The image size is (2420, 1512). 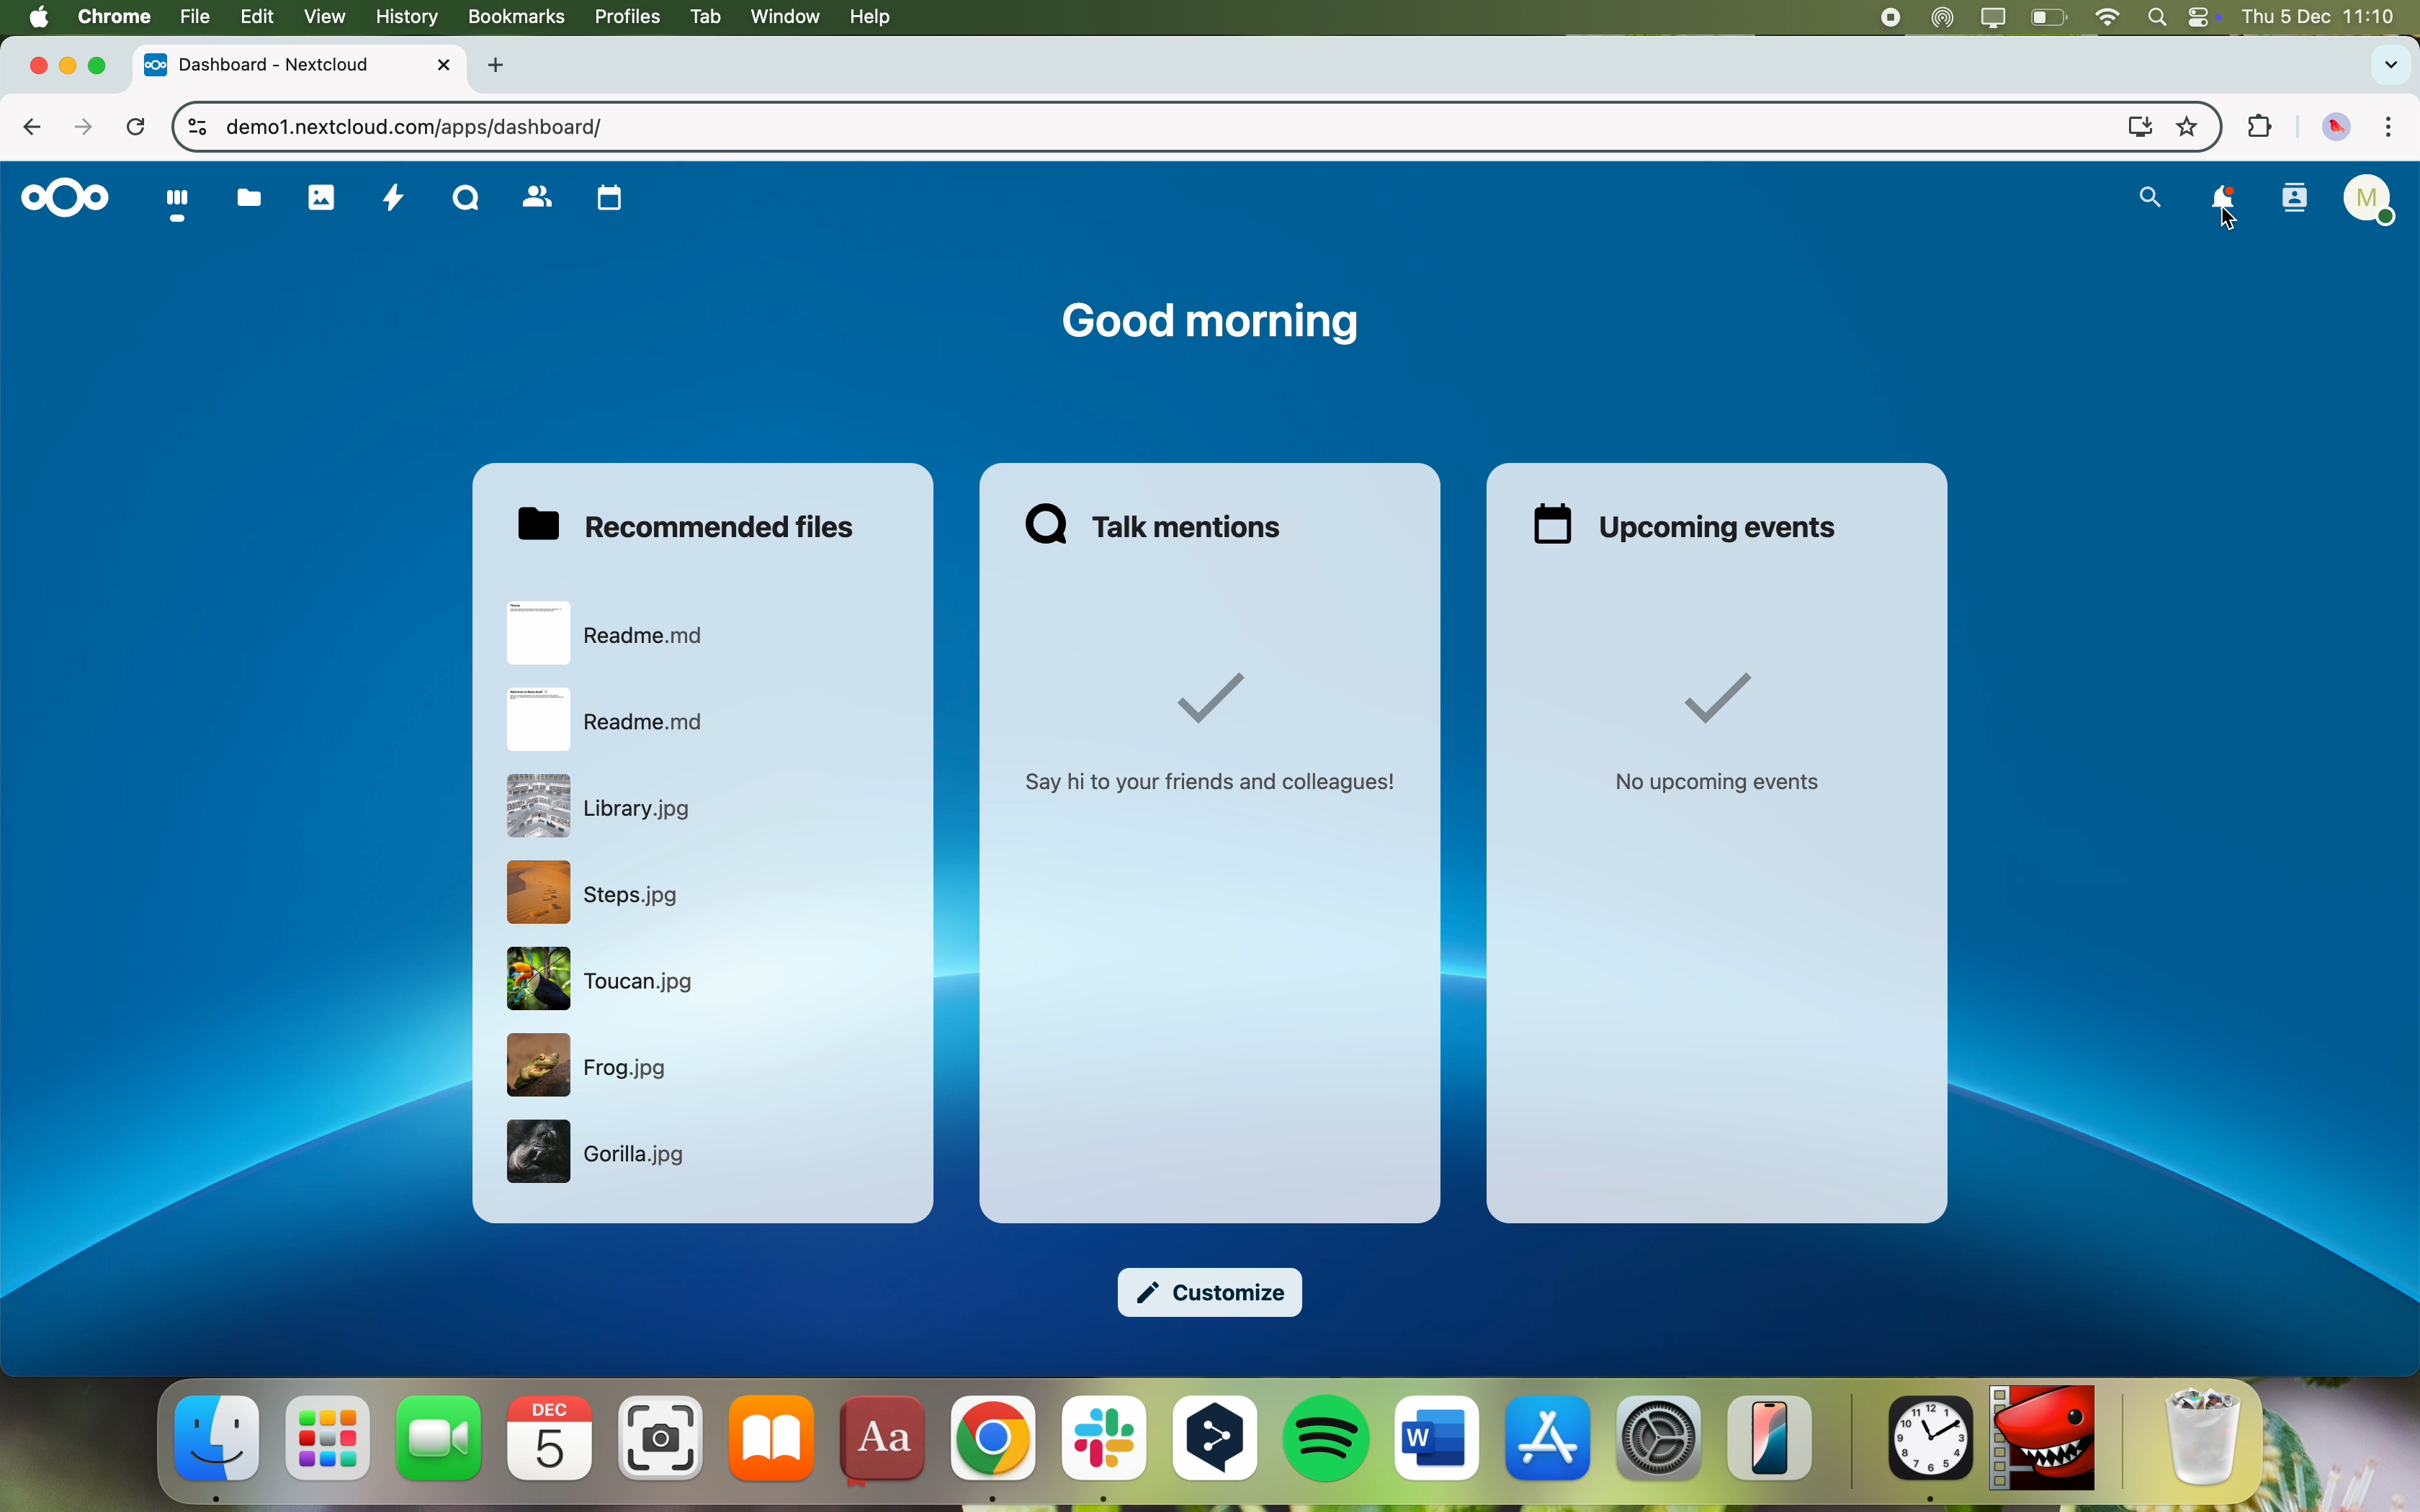 What do you see at coordinates (602, 1155) in the screenshot?
I see `file` at bounding box center [602, 1155].